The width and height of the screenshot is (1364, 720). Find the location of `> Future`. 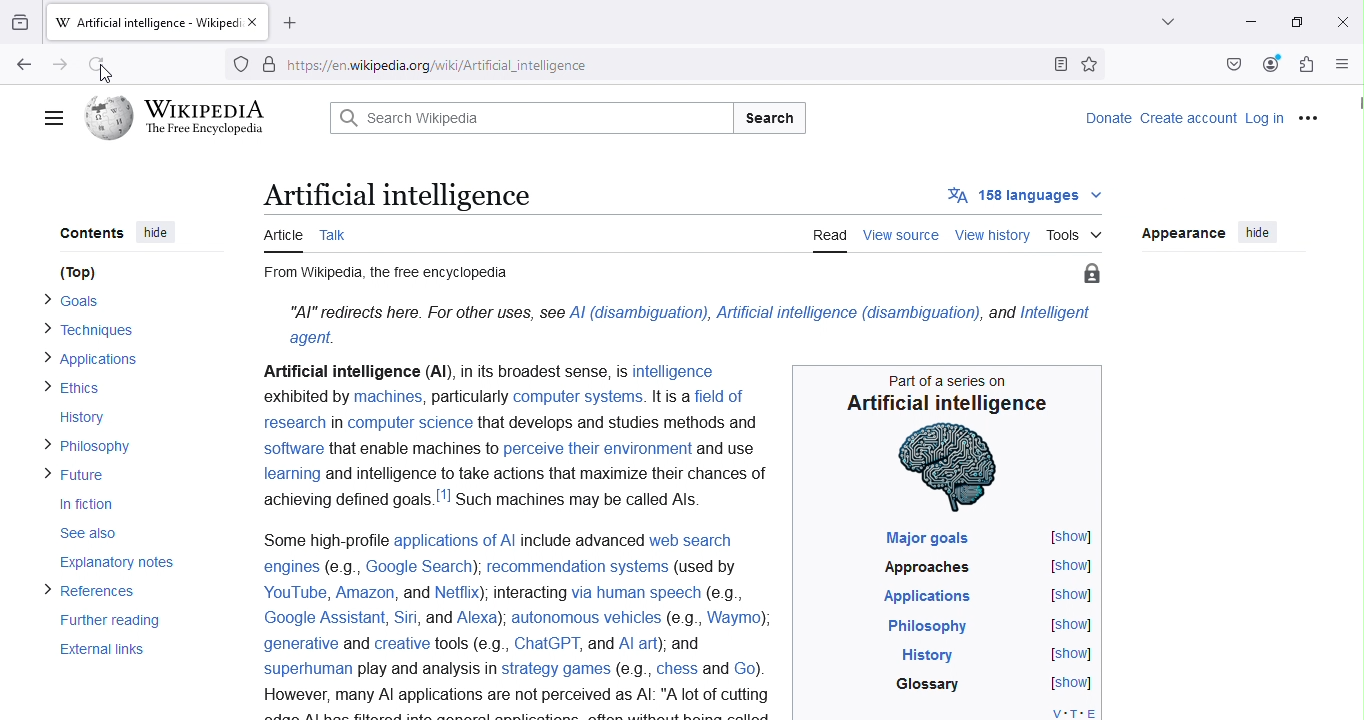

> Future is located at coordinates (83, 476).